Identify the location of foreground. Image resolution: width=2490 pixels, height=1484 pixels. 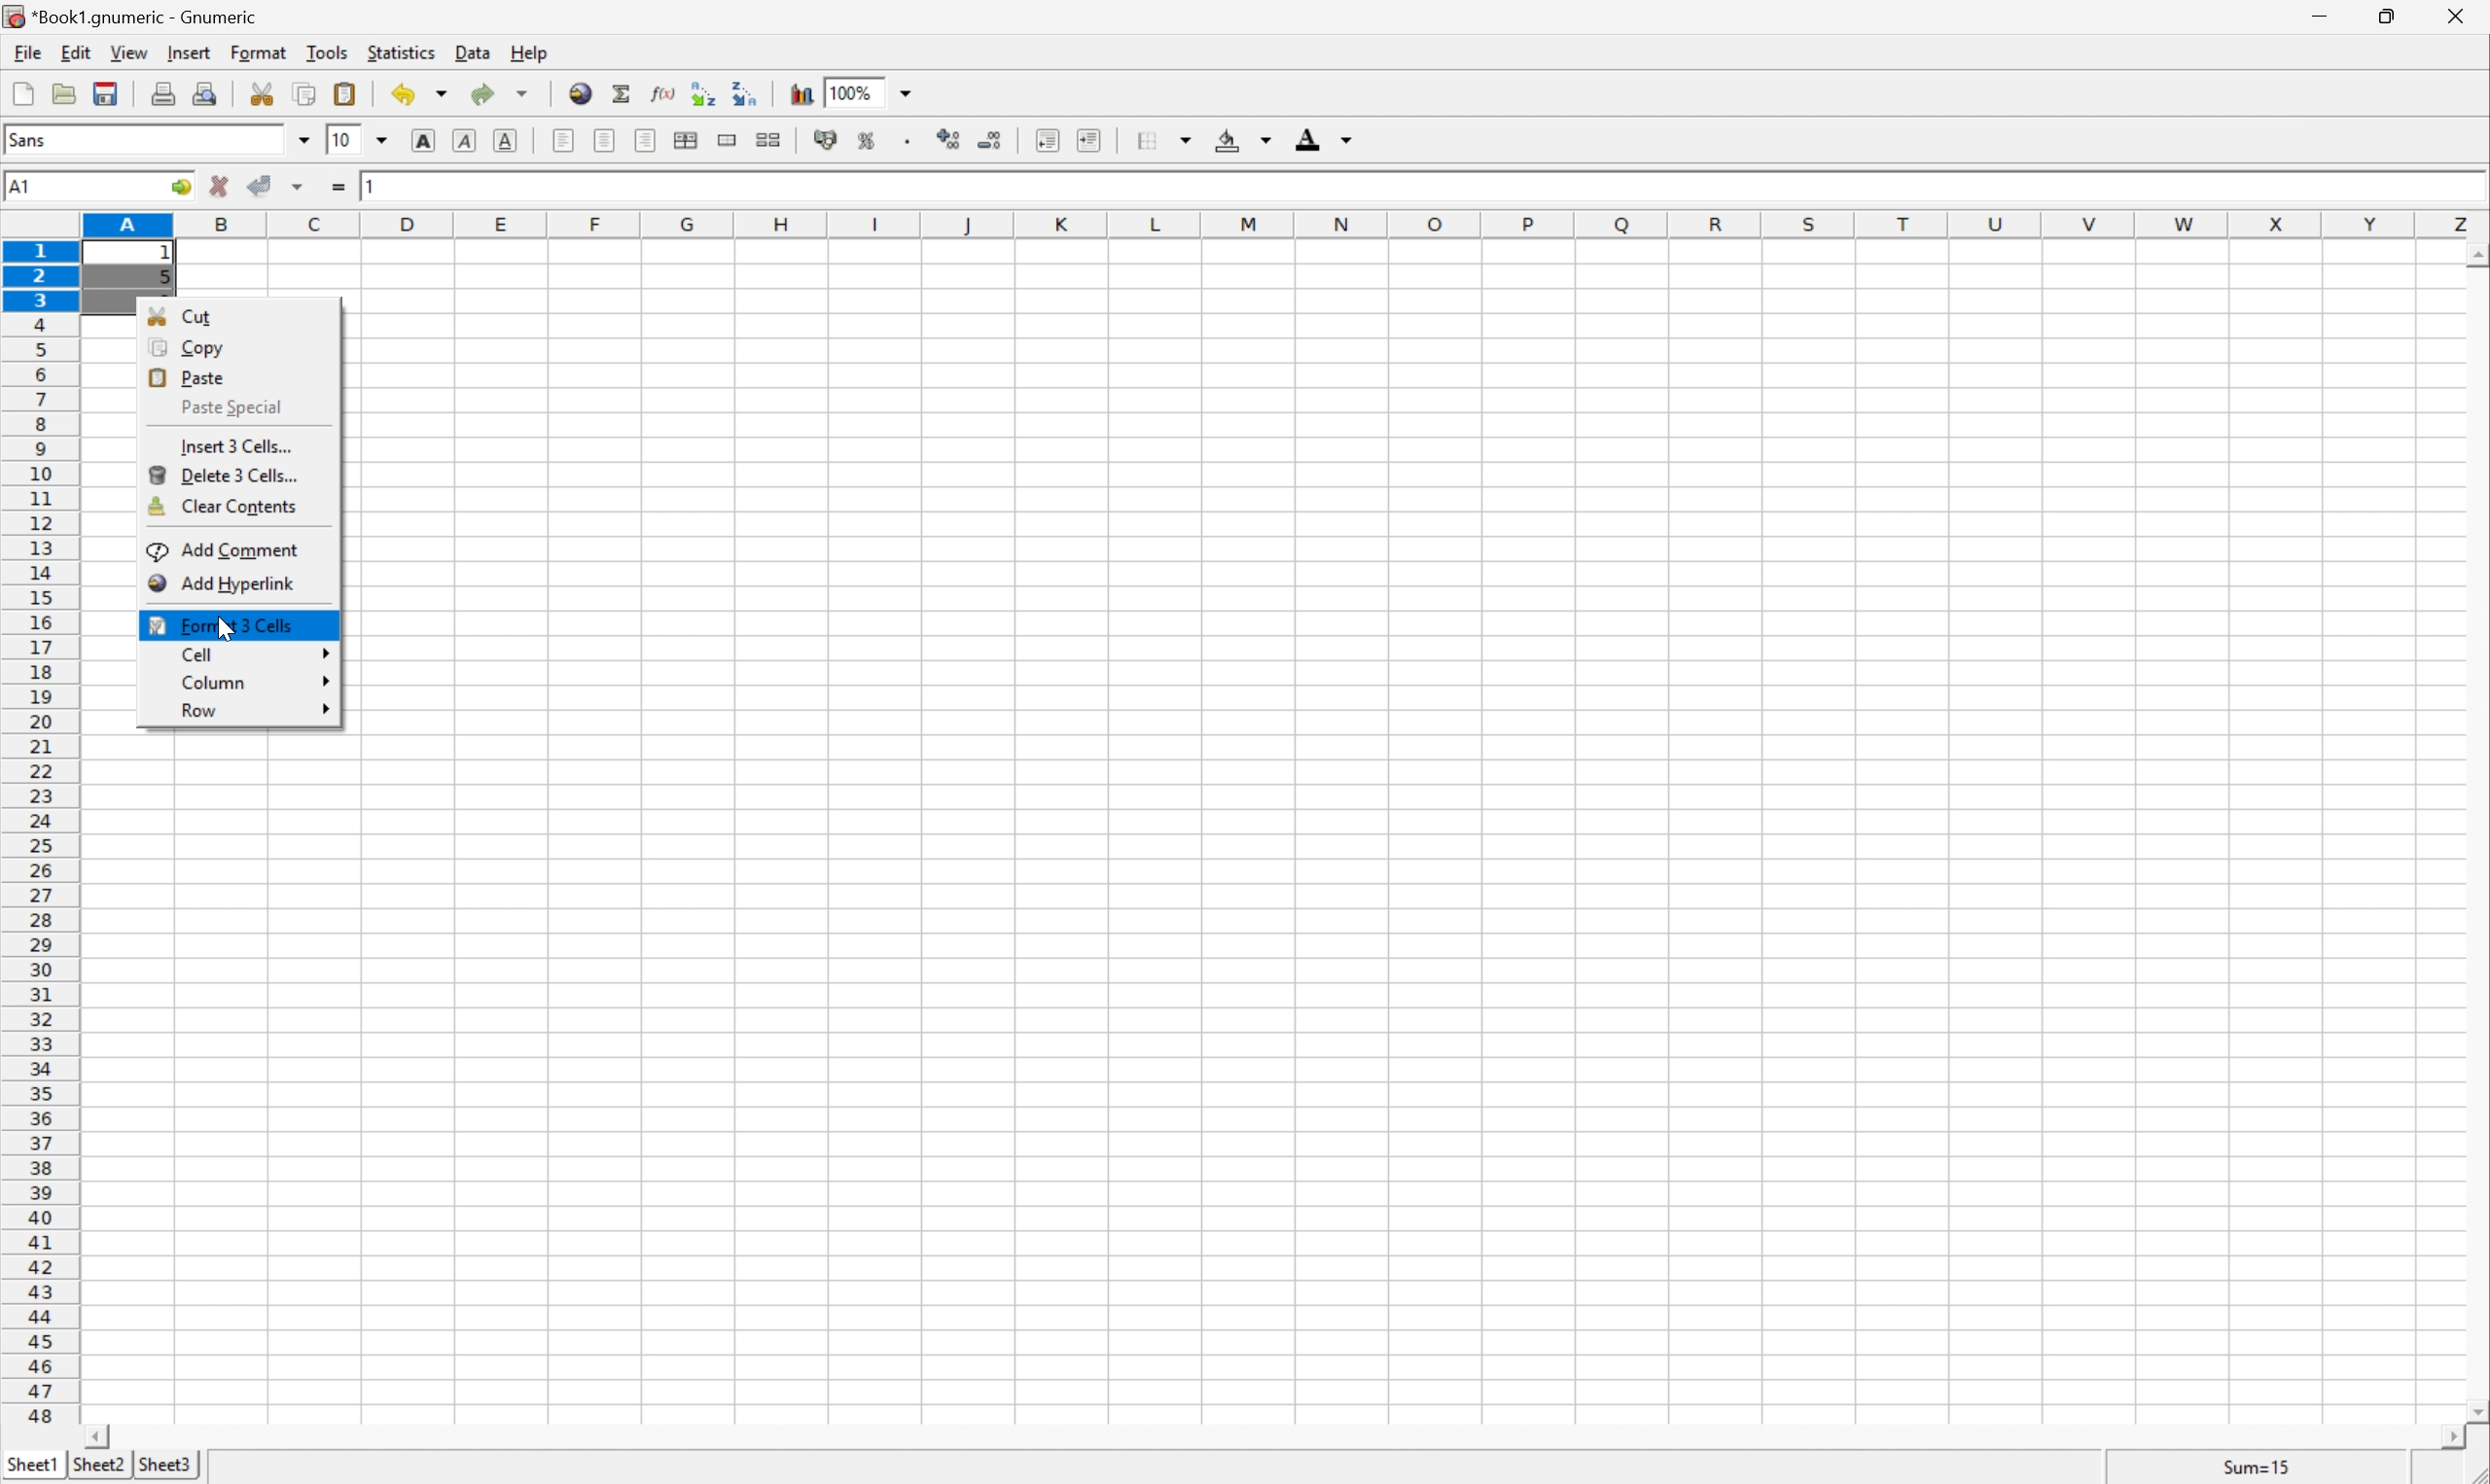
(1321, 136).